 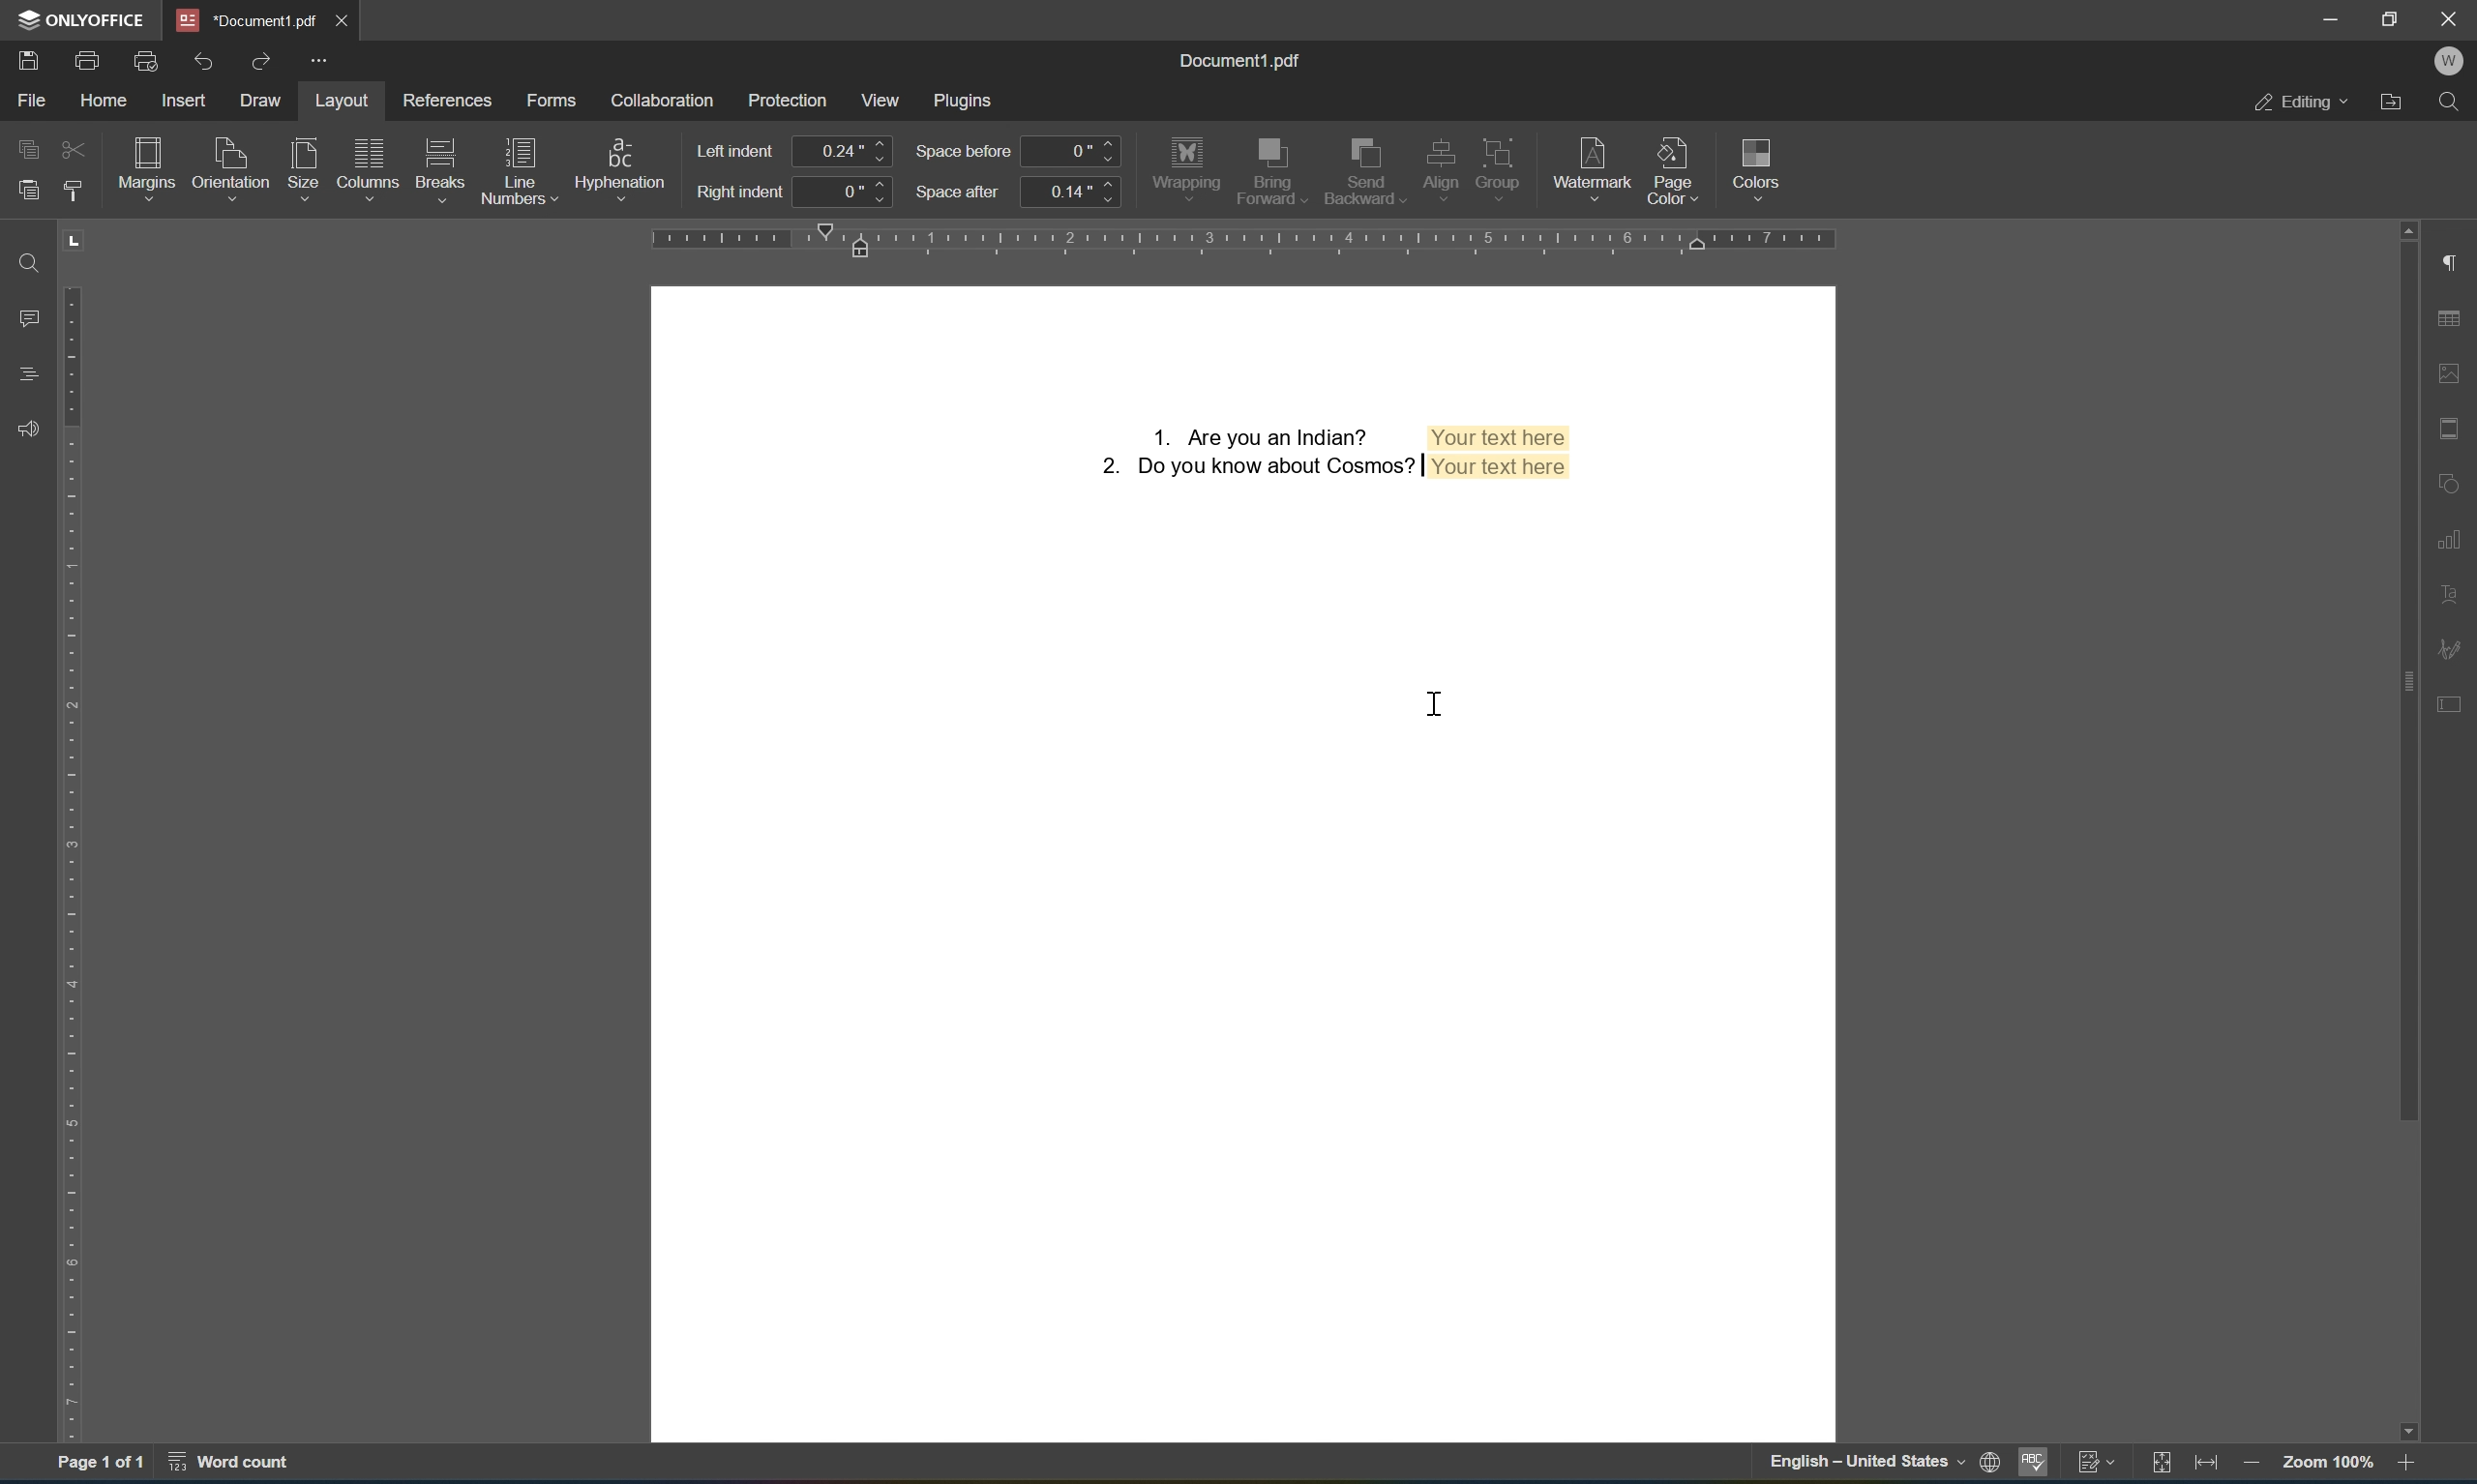 What do you see at coordinates (456, 100) in the screenshot?
I see `refernces` at bounding box center [456, 100].